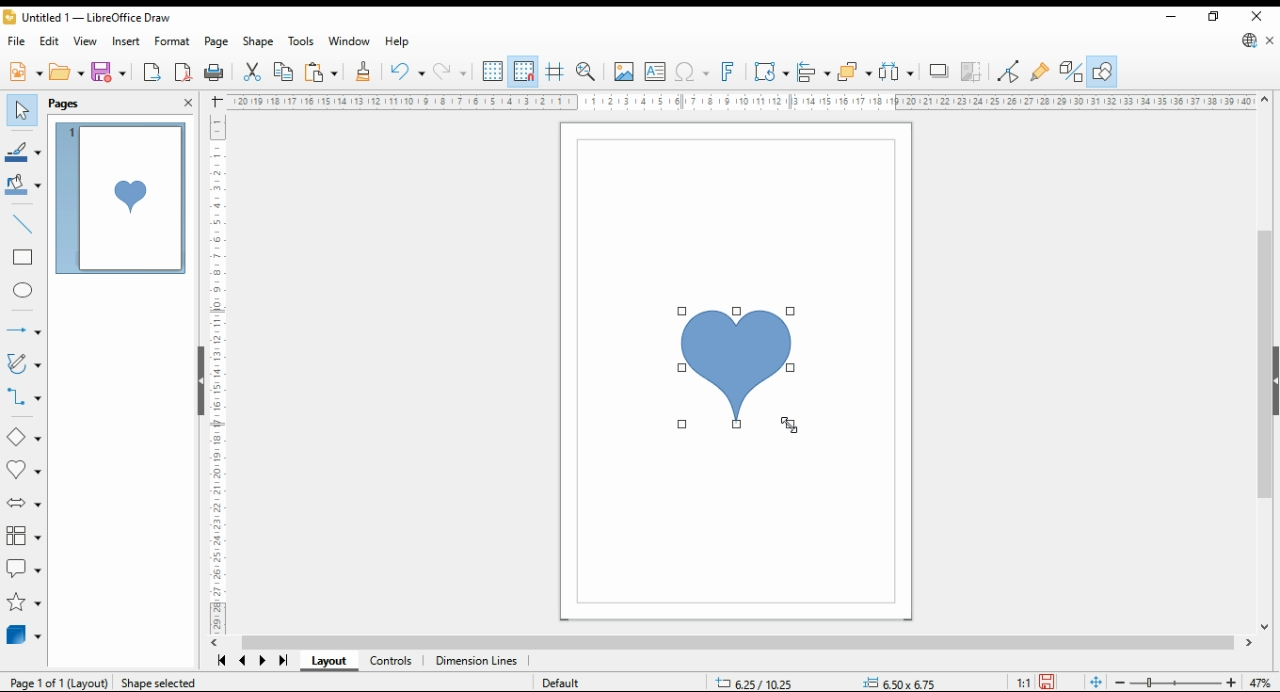  What do you see at coordinates (86, 41) in the screenshot?
I see `view` at bounding box center [86, 41].